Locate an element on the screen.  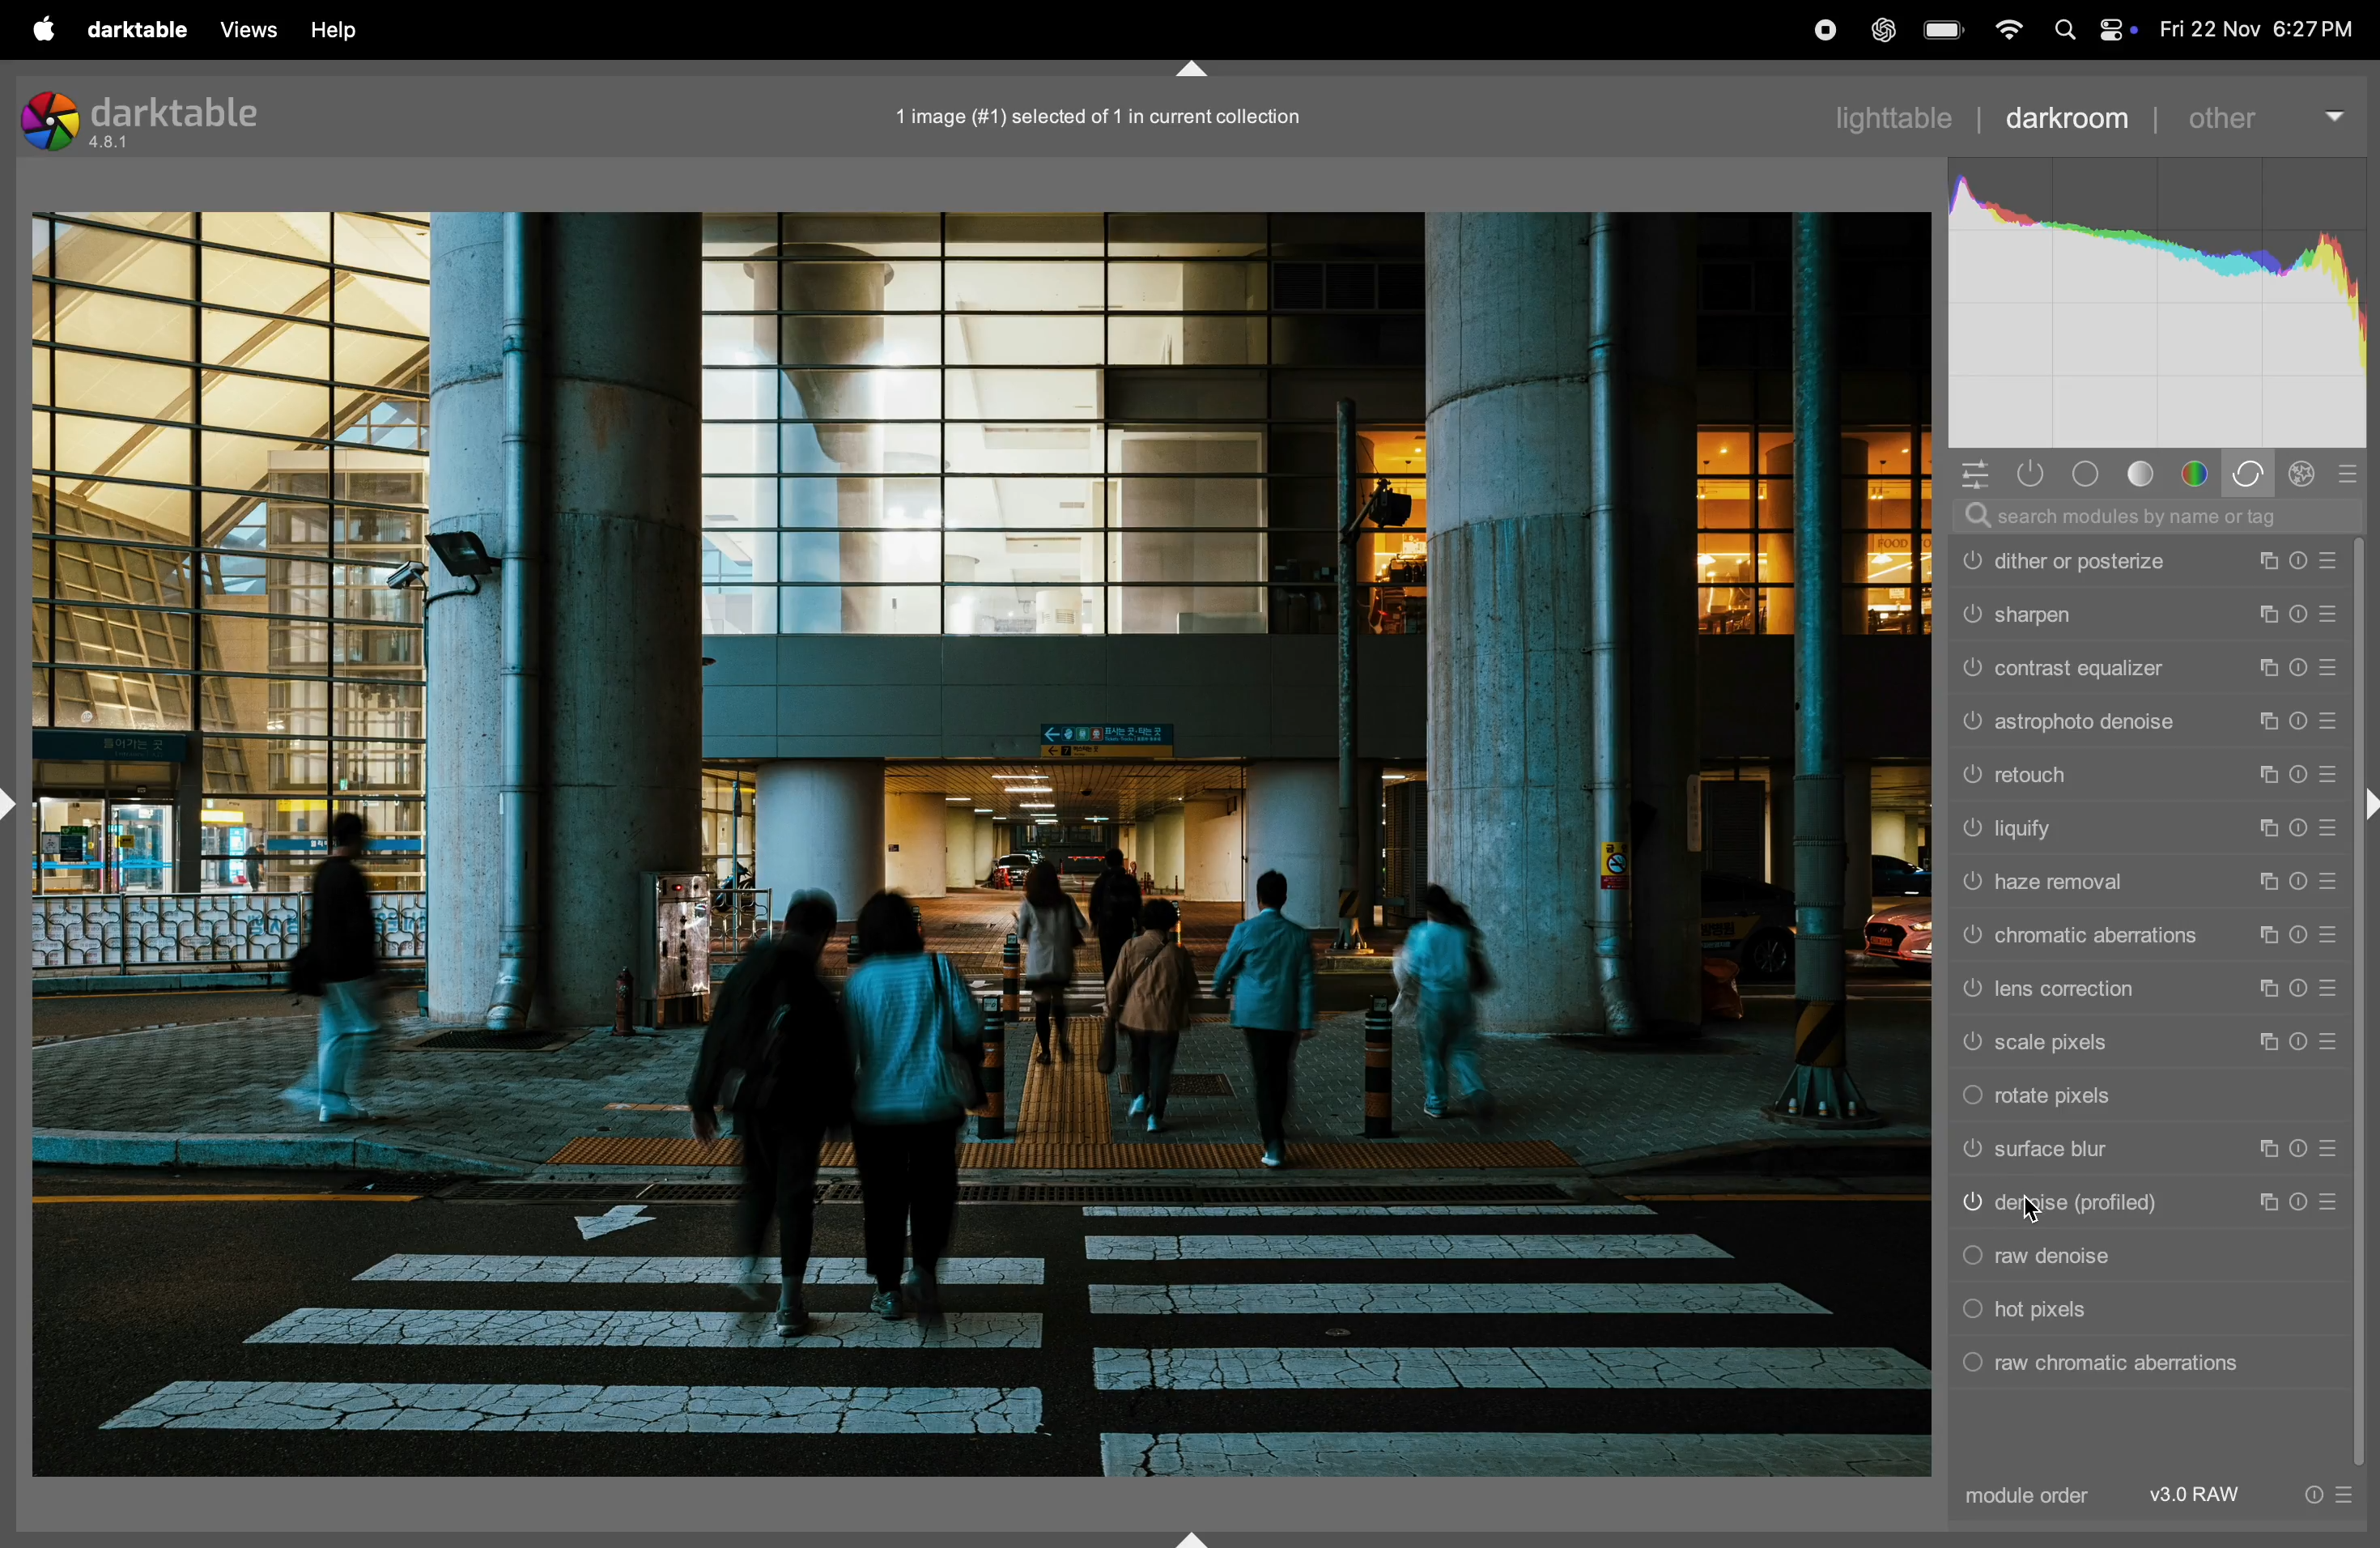
apple widgets is located at coordinates (2116, 31).